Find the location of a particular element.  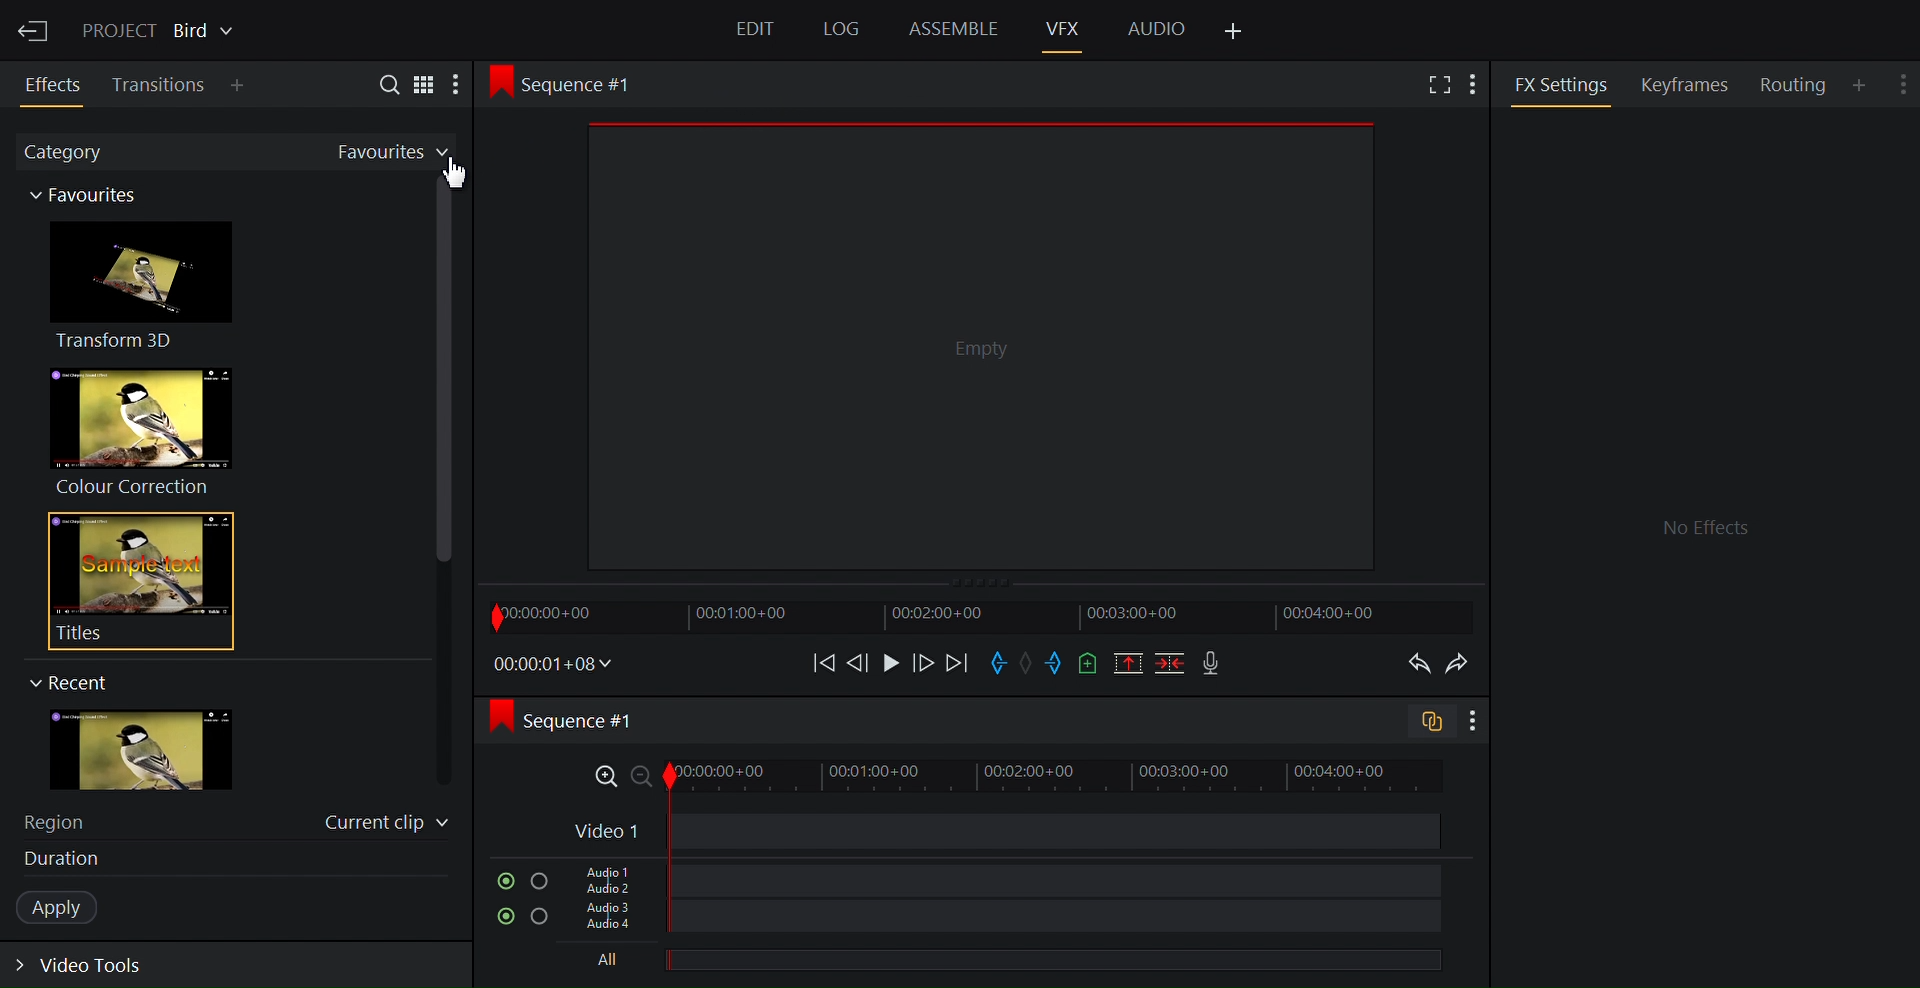

Recent is located at coordinates (84, 681).